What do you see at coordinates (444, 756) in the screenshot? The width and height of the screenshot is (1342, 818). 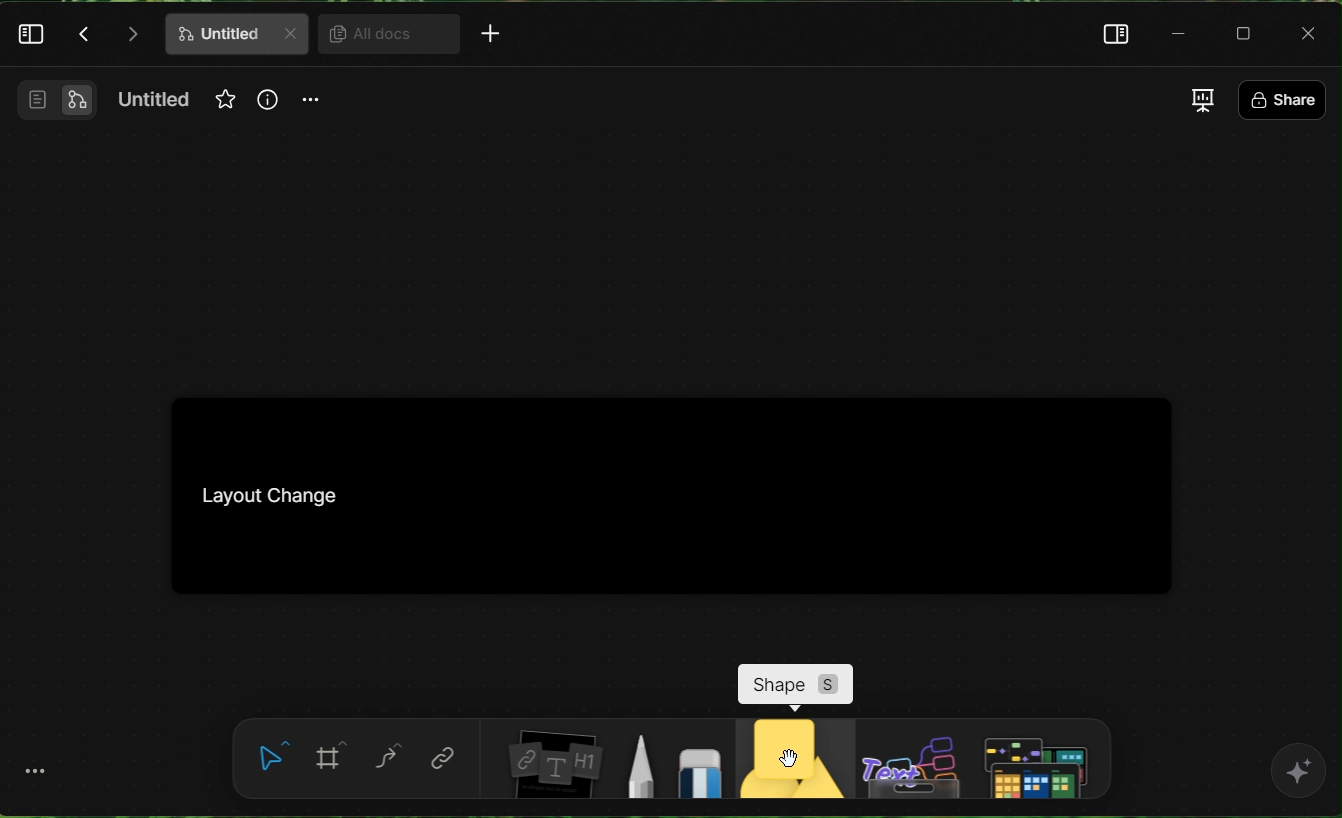 I see `link` at bounding box center [444, 756].